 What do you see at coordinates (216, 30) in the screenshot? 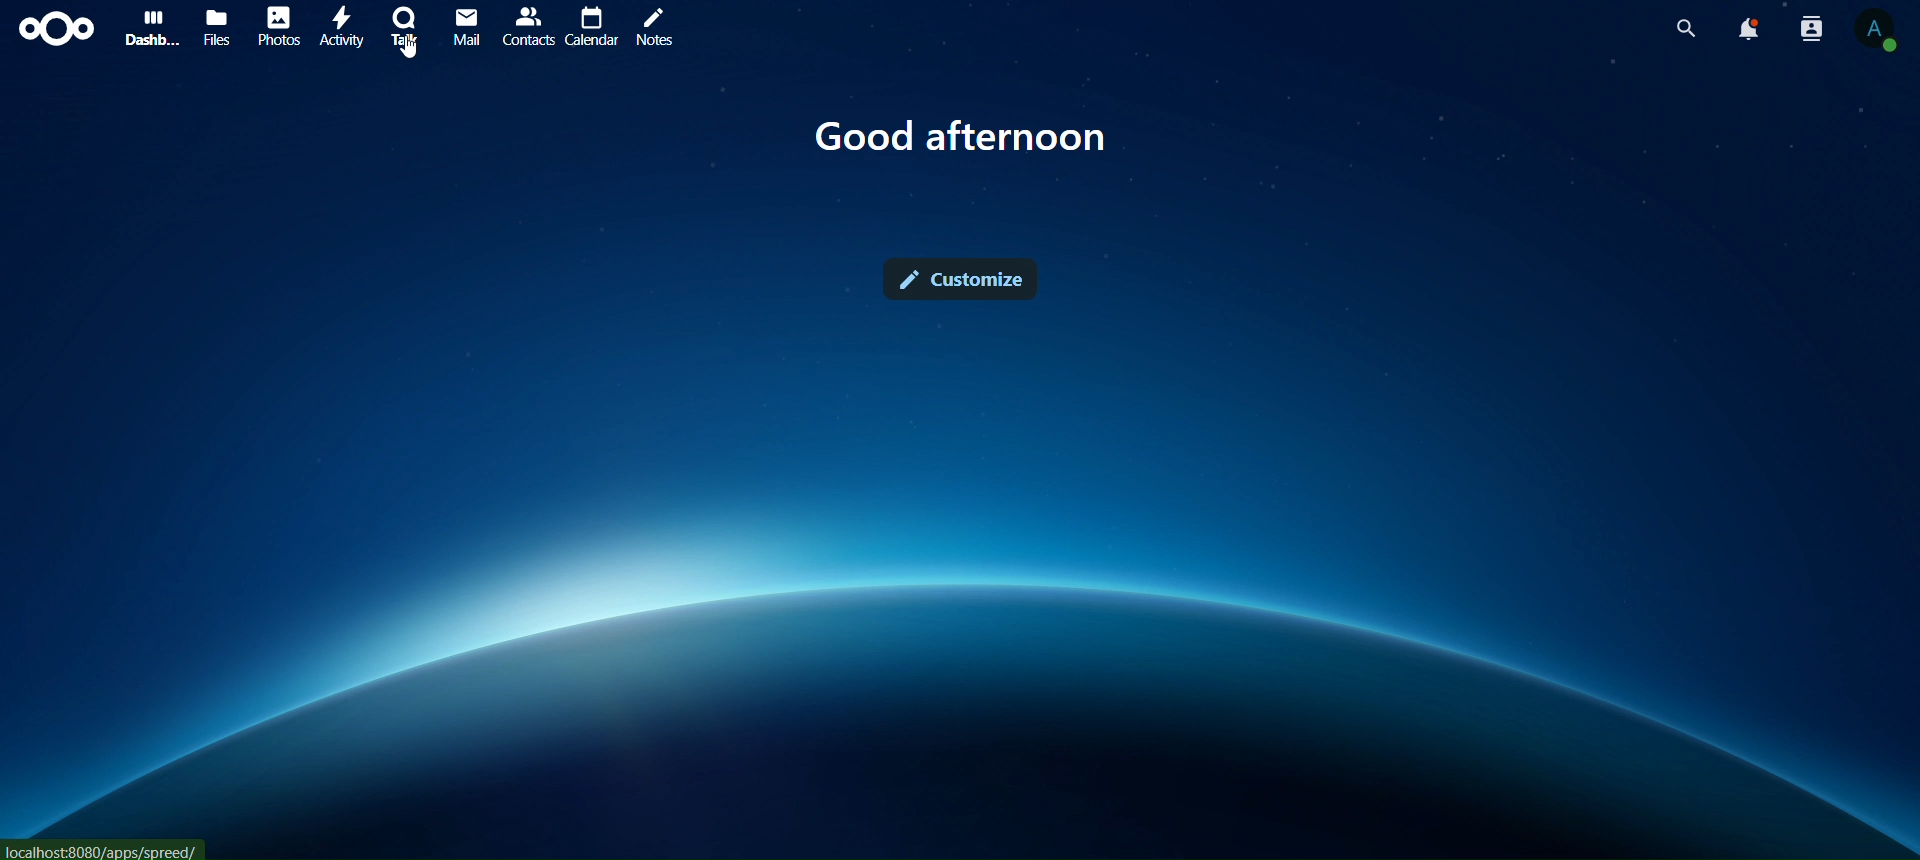
I see `files` at bounding box center [216, 30].